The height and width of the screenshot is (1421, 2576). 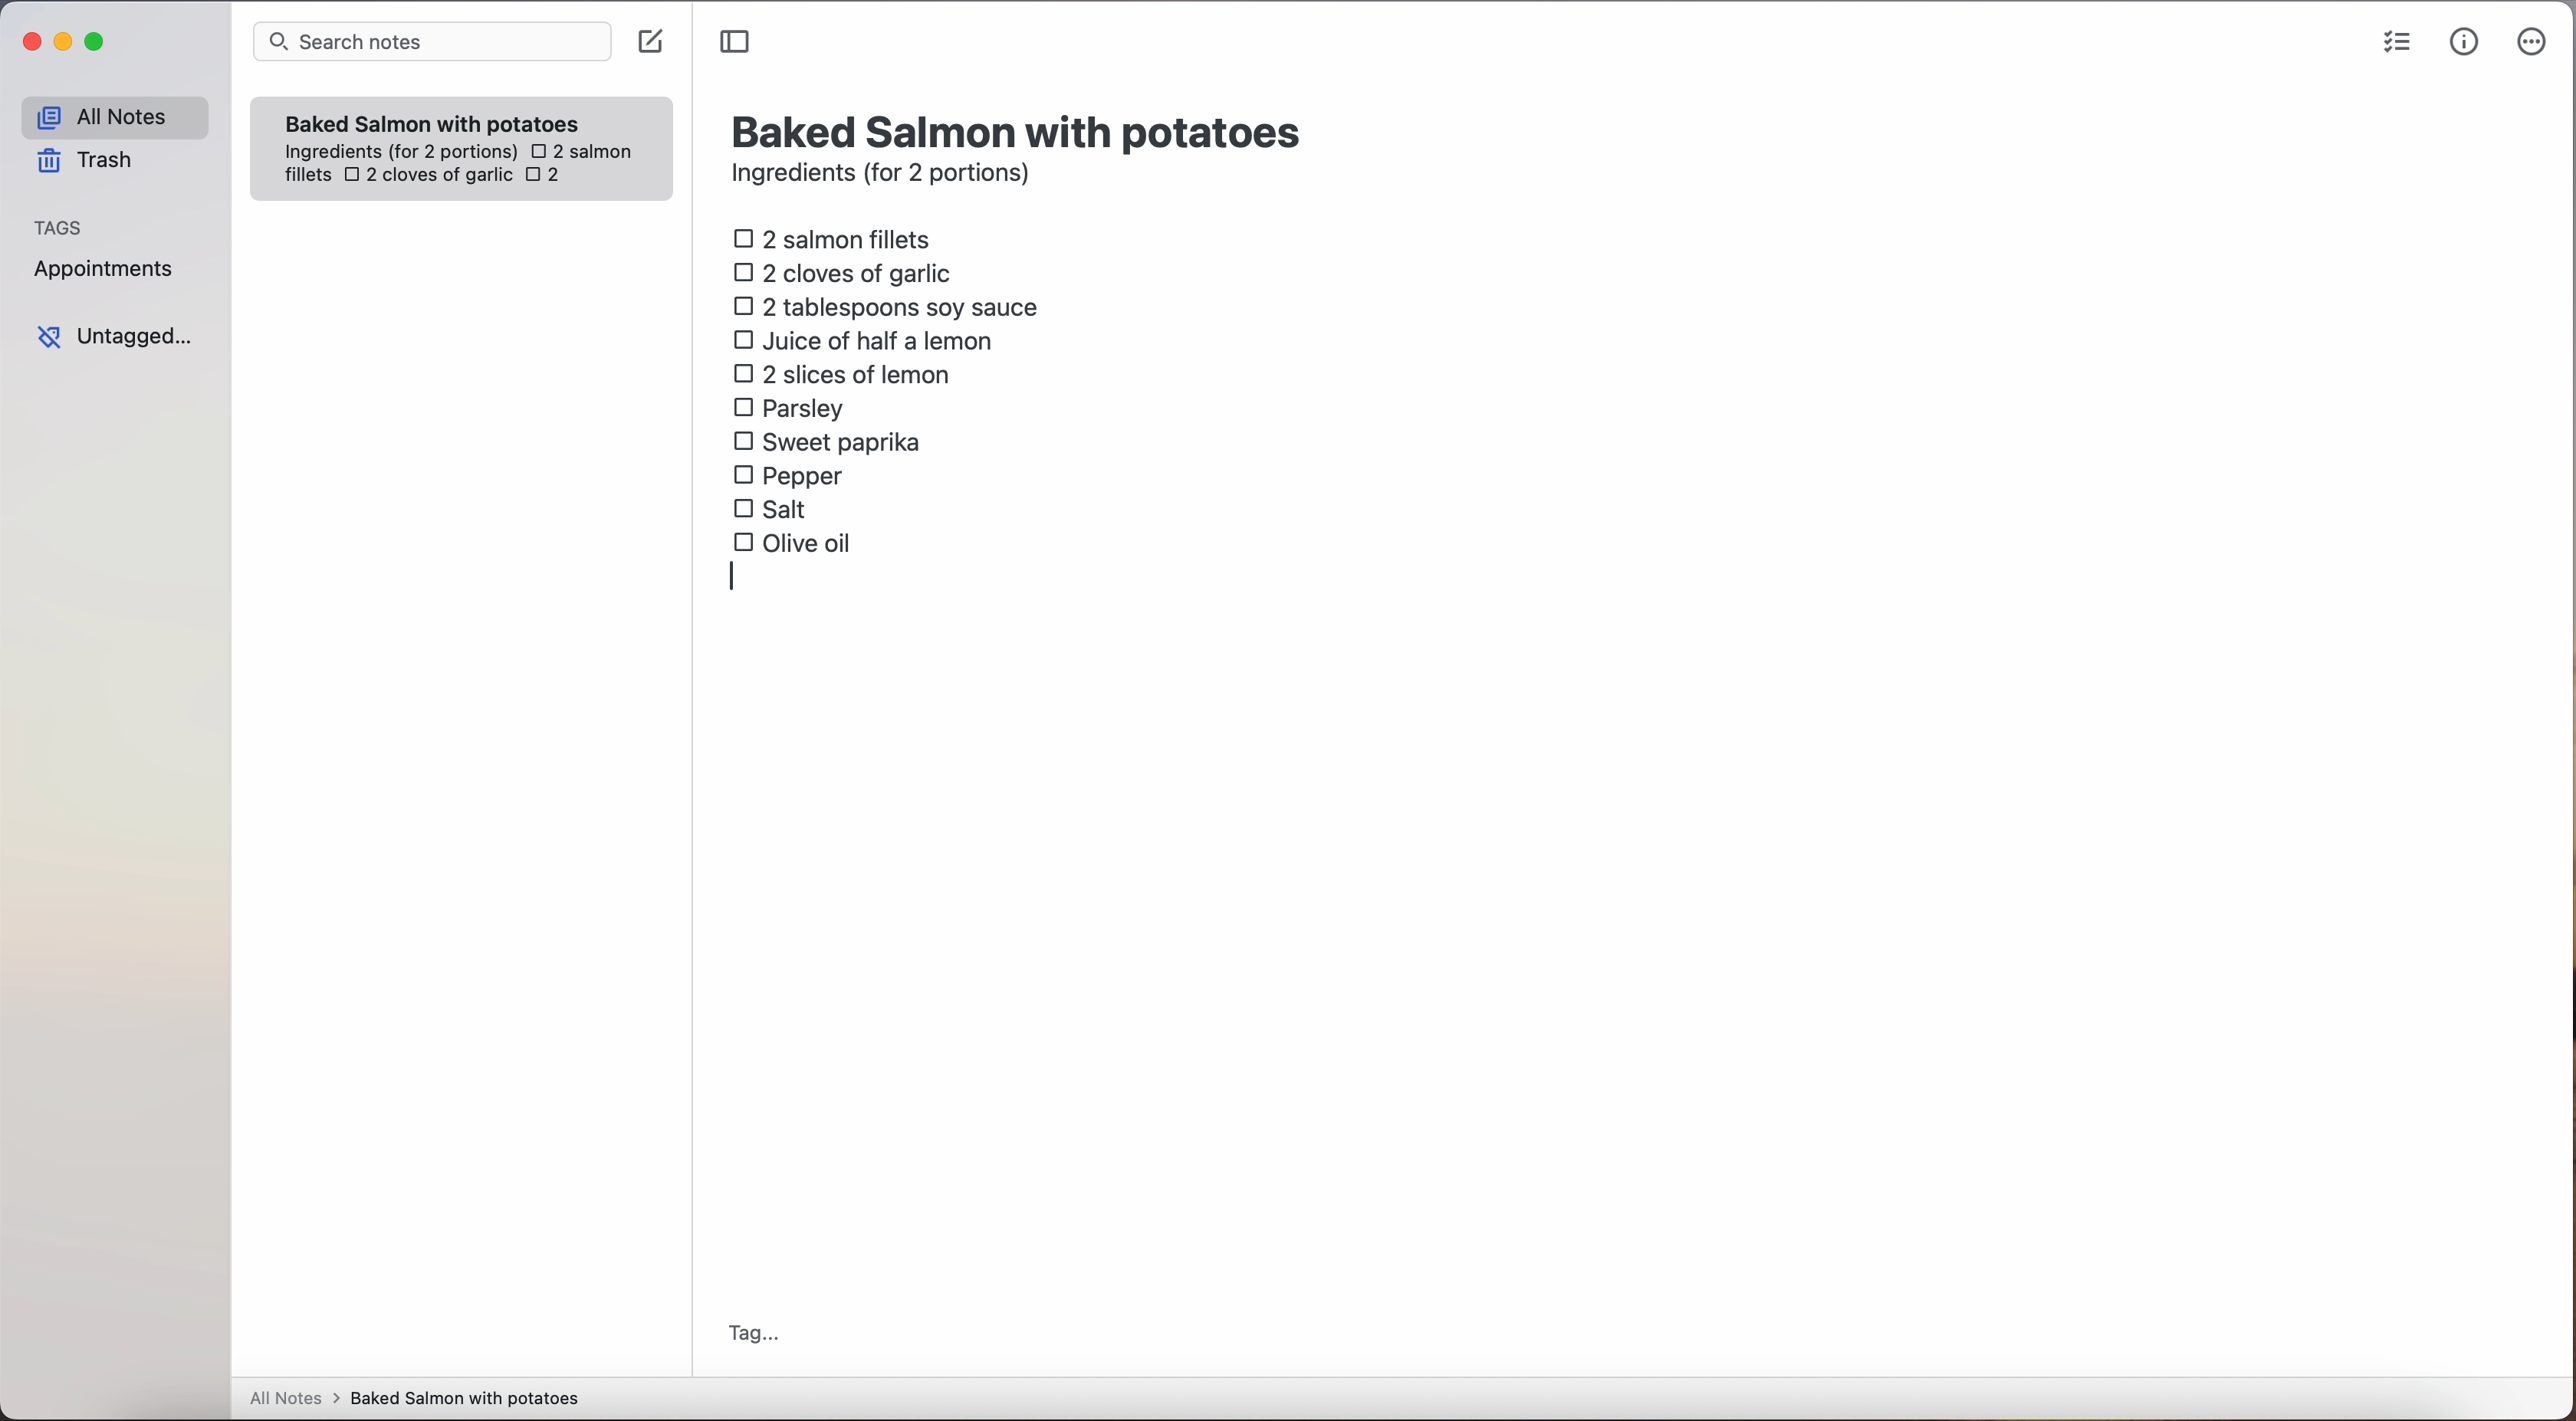 What do you see at coordinates (2397, 43) in the screenshot?
I see `check list` at bounding box center [2397, 43].